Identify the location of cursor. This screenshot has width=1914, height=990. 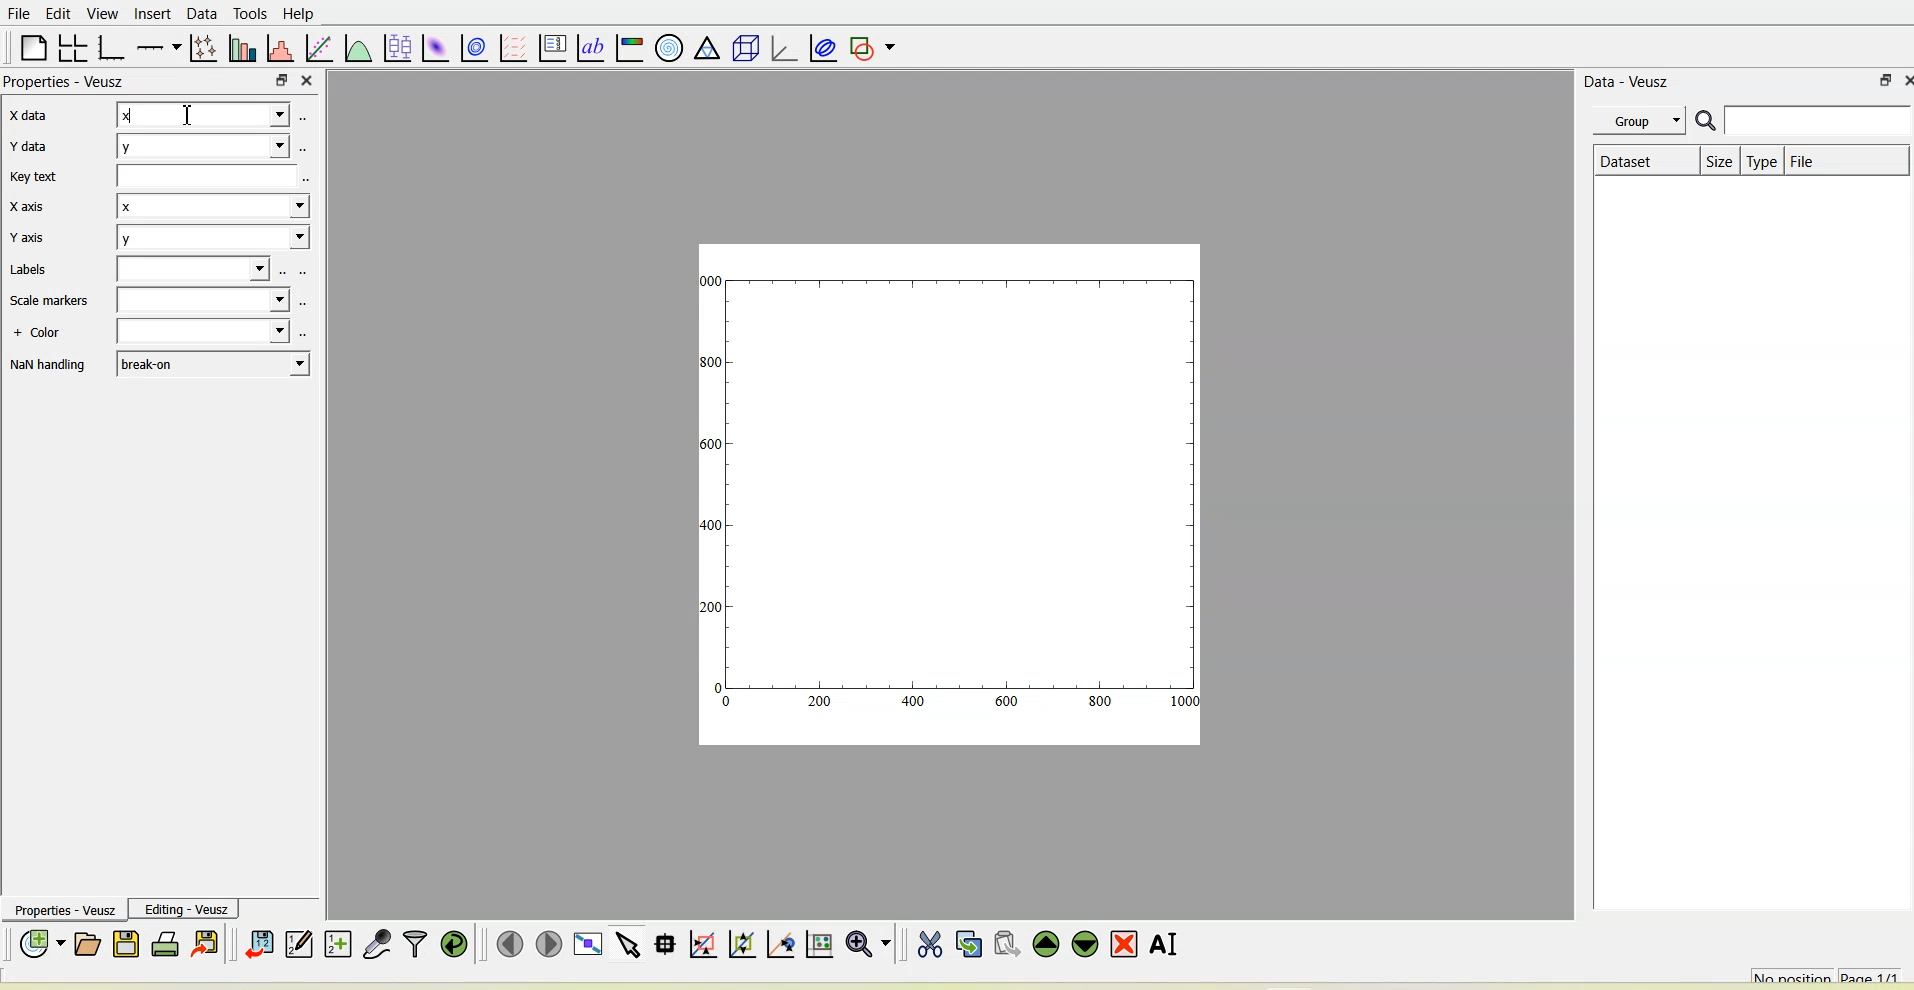
(190, 112).